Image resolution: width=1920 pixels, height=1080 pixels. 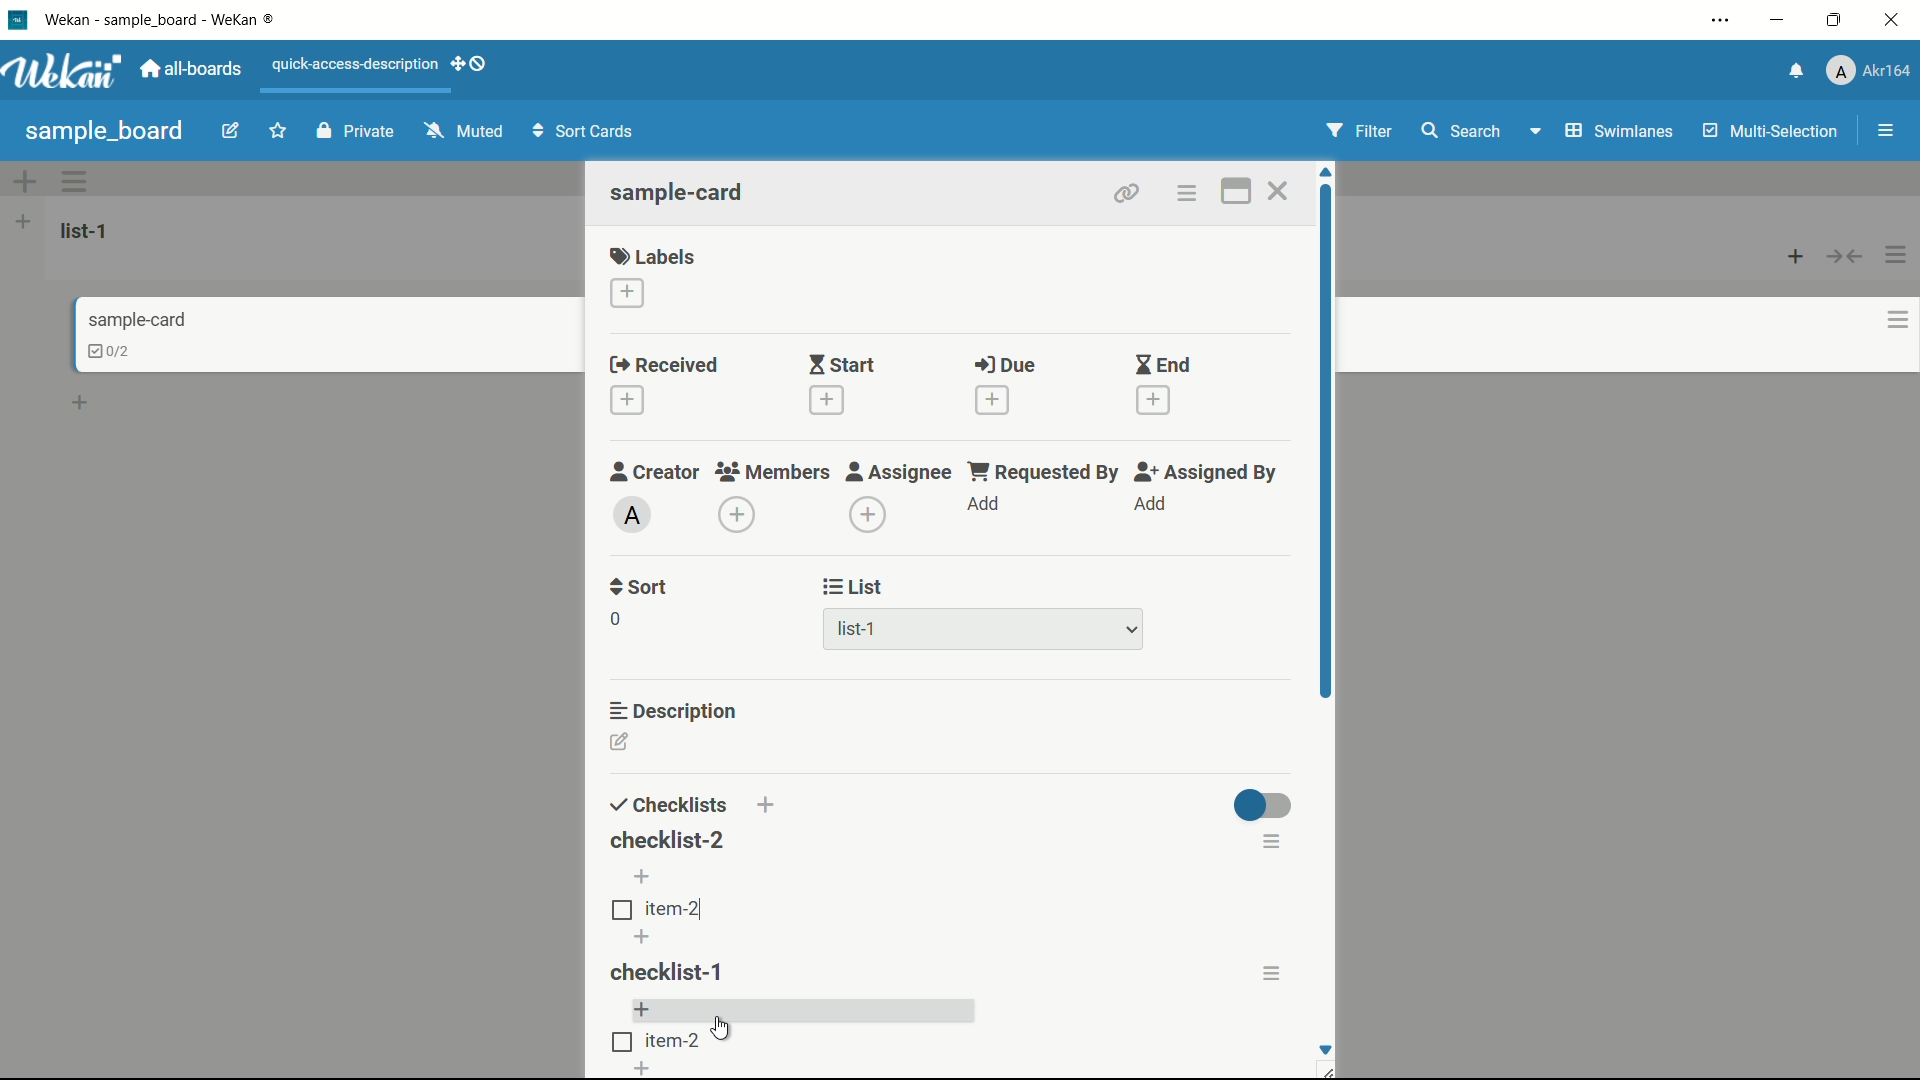 What do you see at coordinates (163, 19) in the screenshot?
I see `app name` at bounding box center [163, 19].